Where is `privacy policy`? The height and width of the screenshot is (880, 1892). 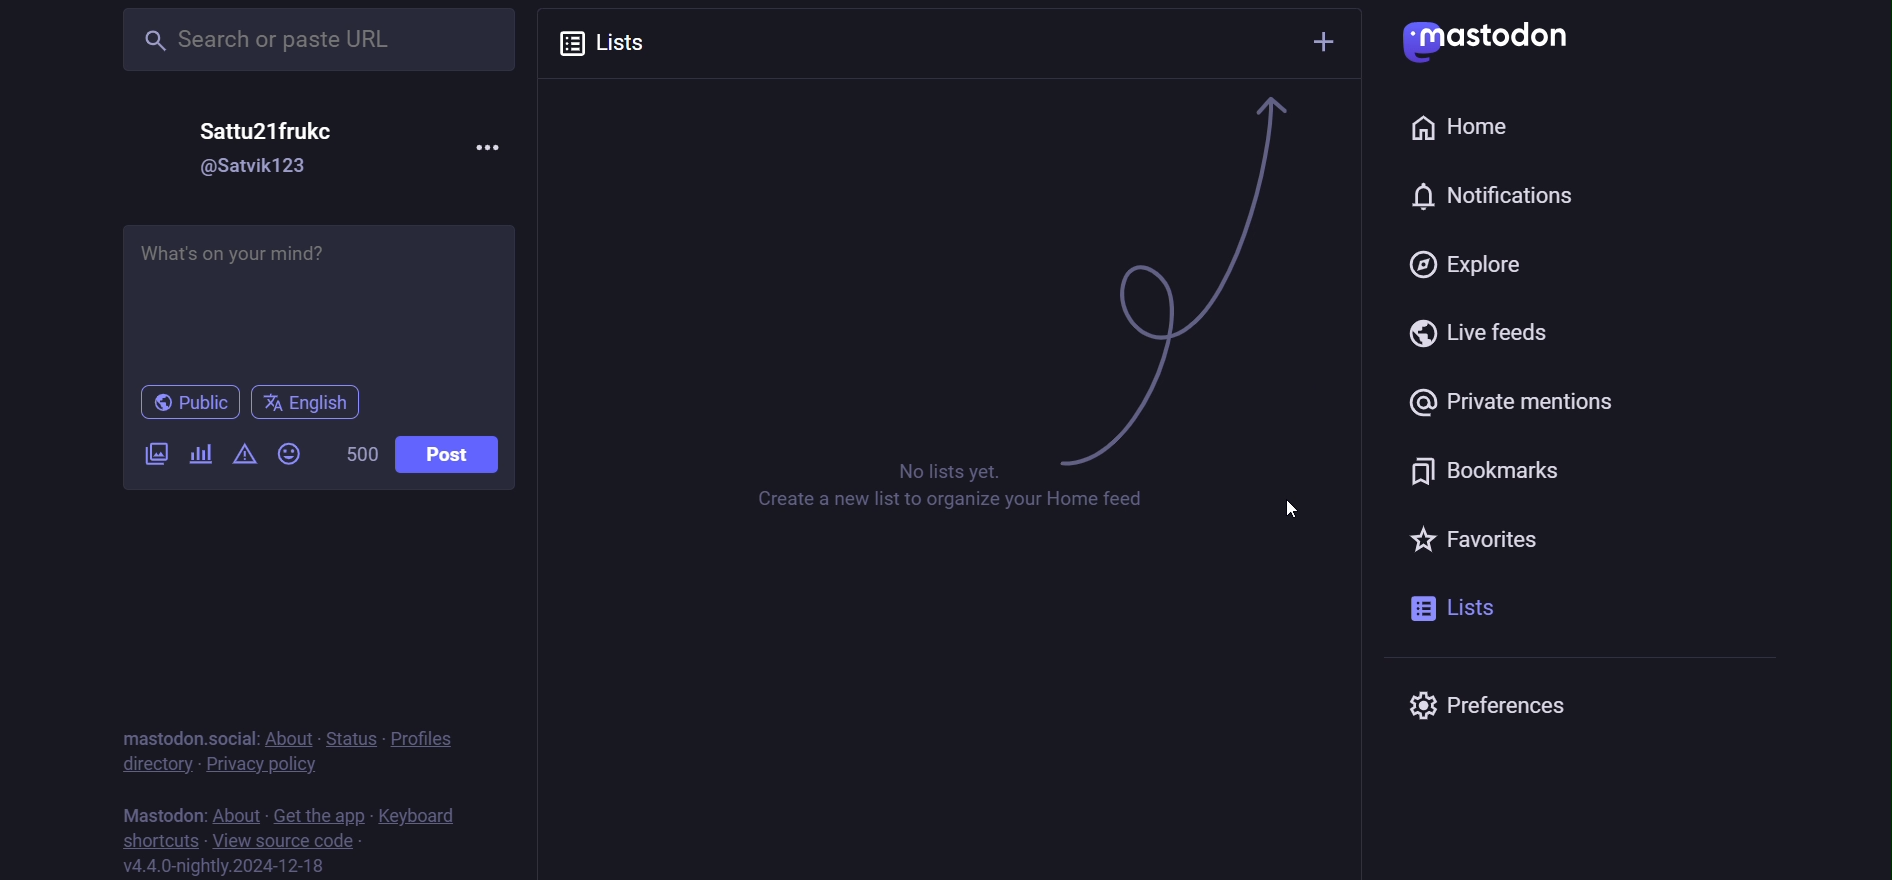
privacy policy is located at coordinates (262, 764).